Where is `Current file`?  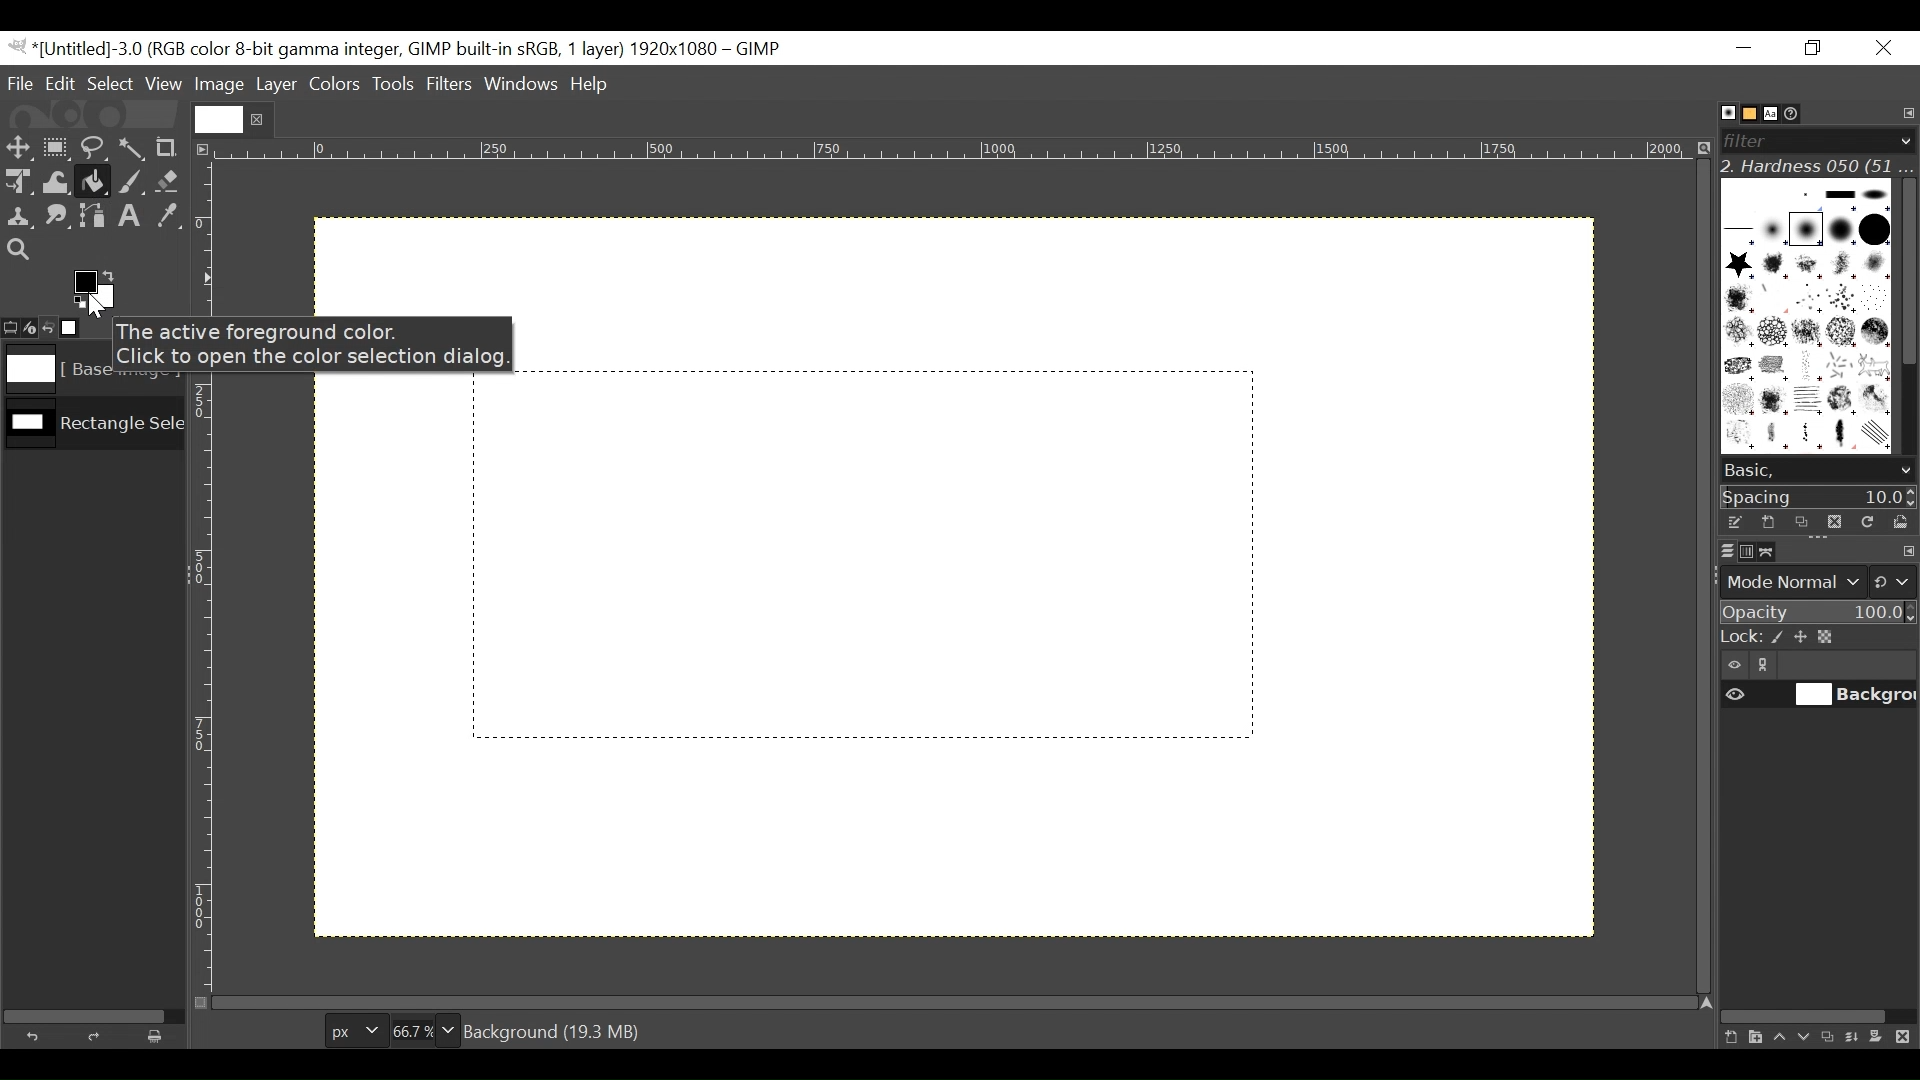 Current file is located at coordinates (218, 119).